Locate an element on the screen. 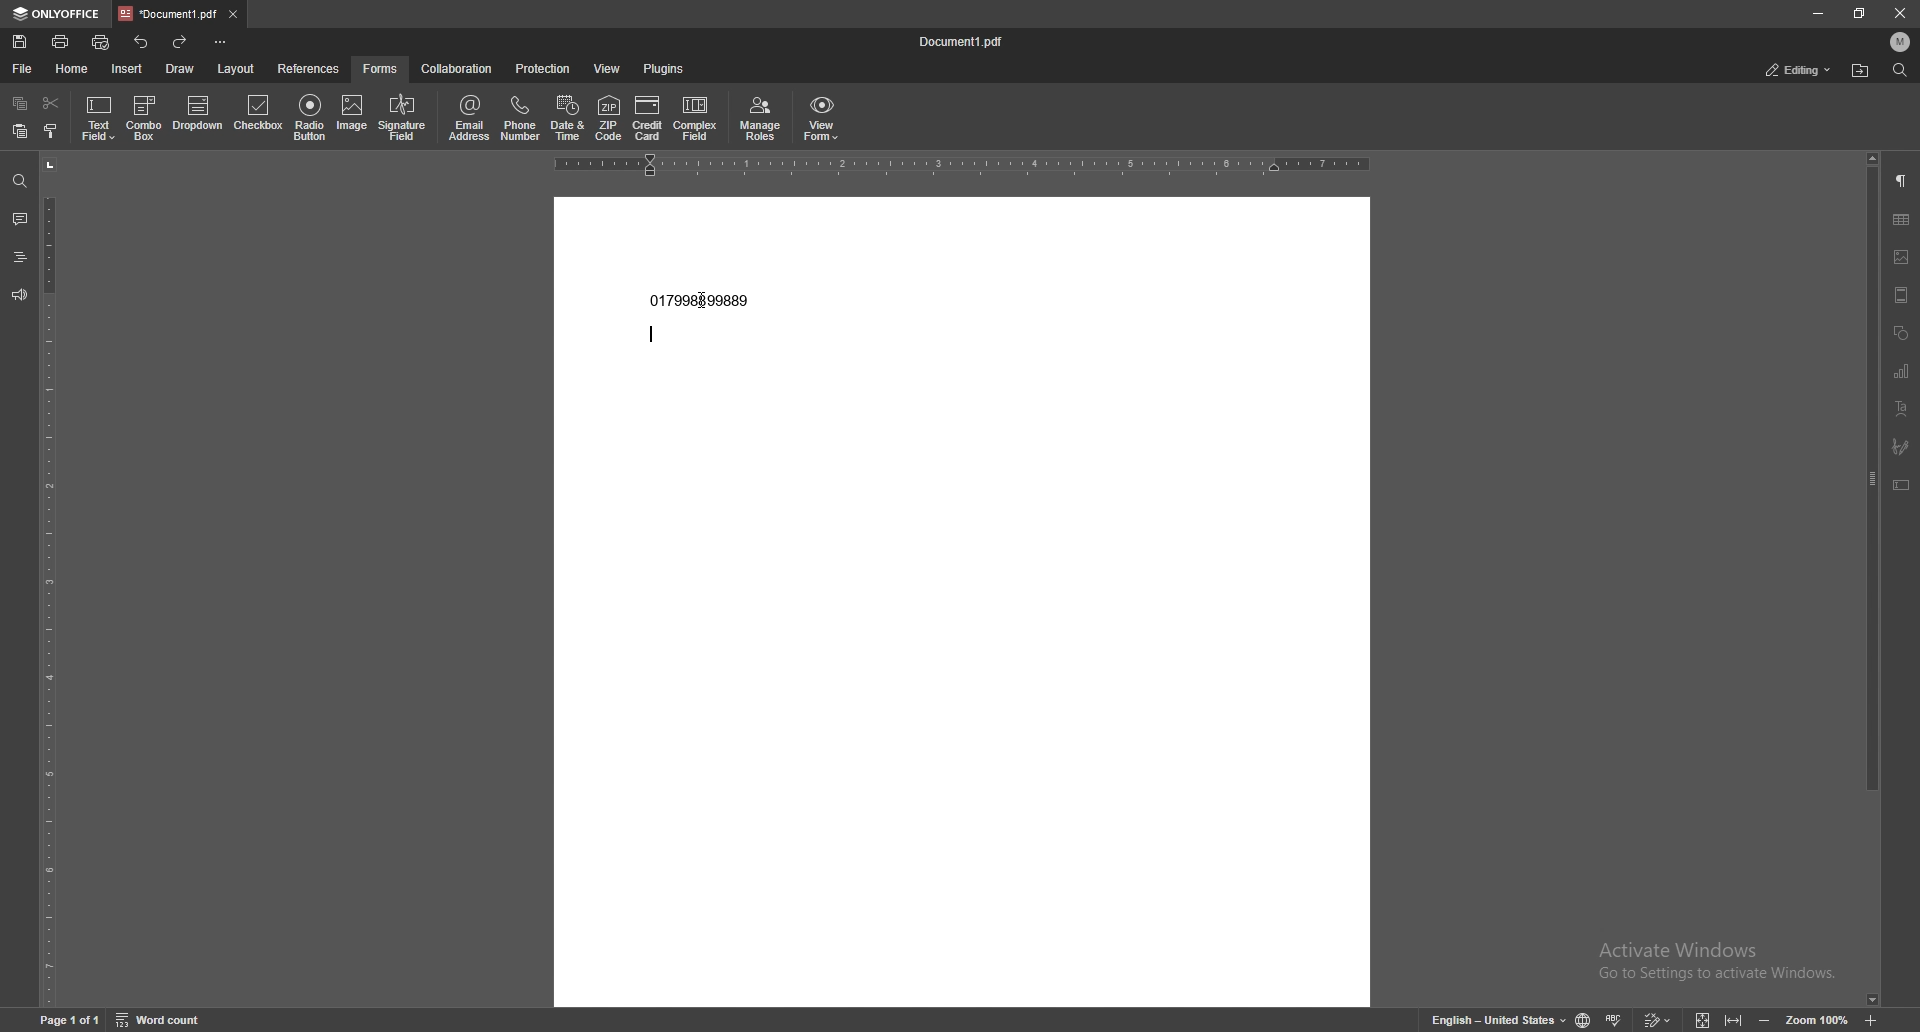  cut is located at coordinates (51, 103).